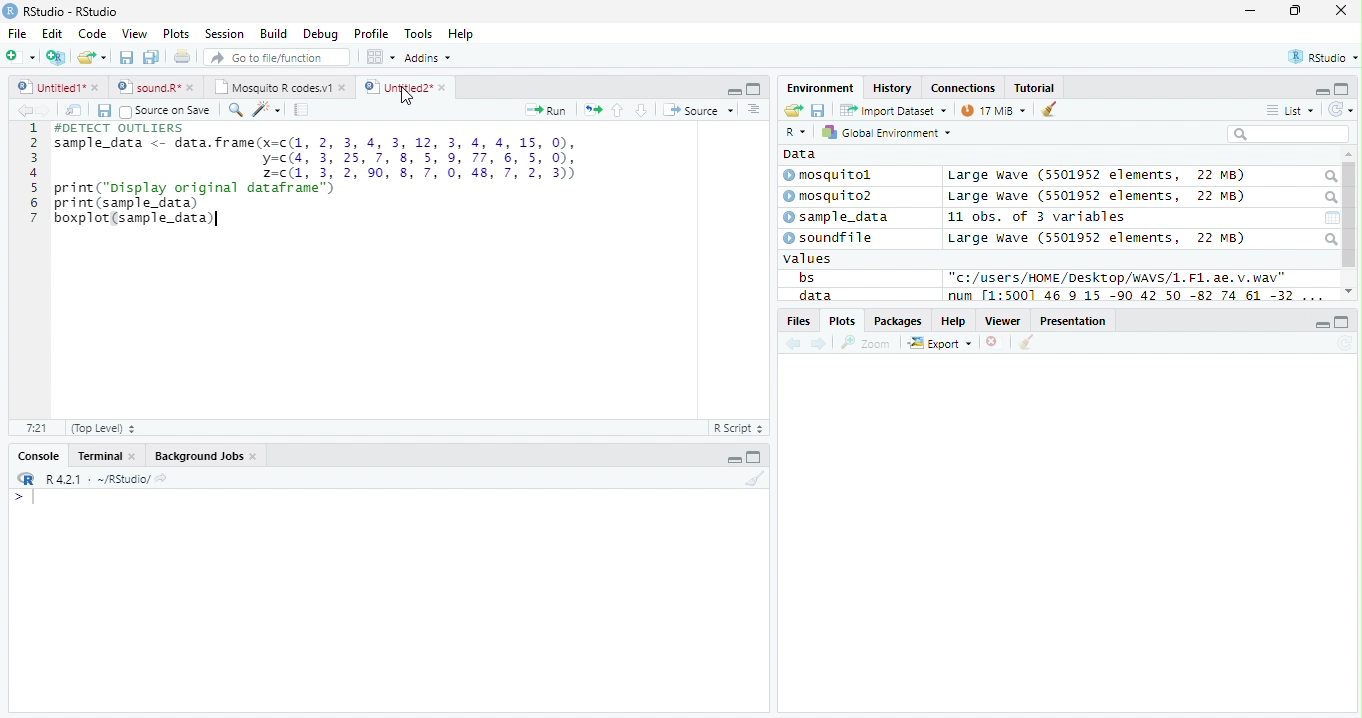 The height and width of the screenshot is (718, 1362). Describe the element at coordinates (892, 88) in the screenshot. I see `History` at that location.